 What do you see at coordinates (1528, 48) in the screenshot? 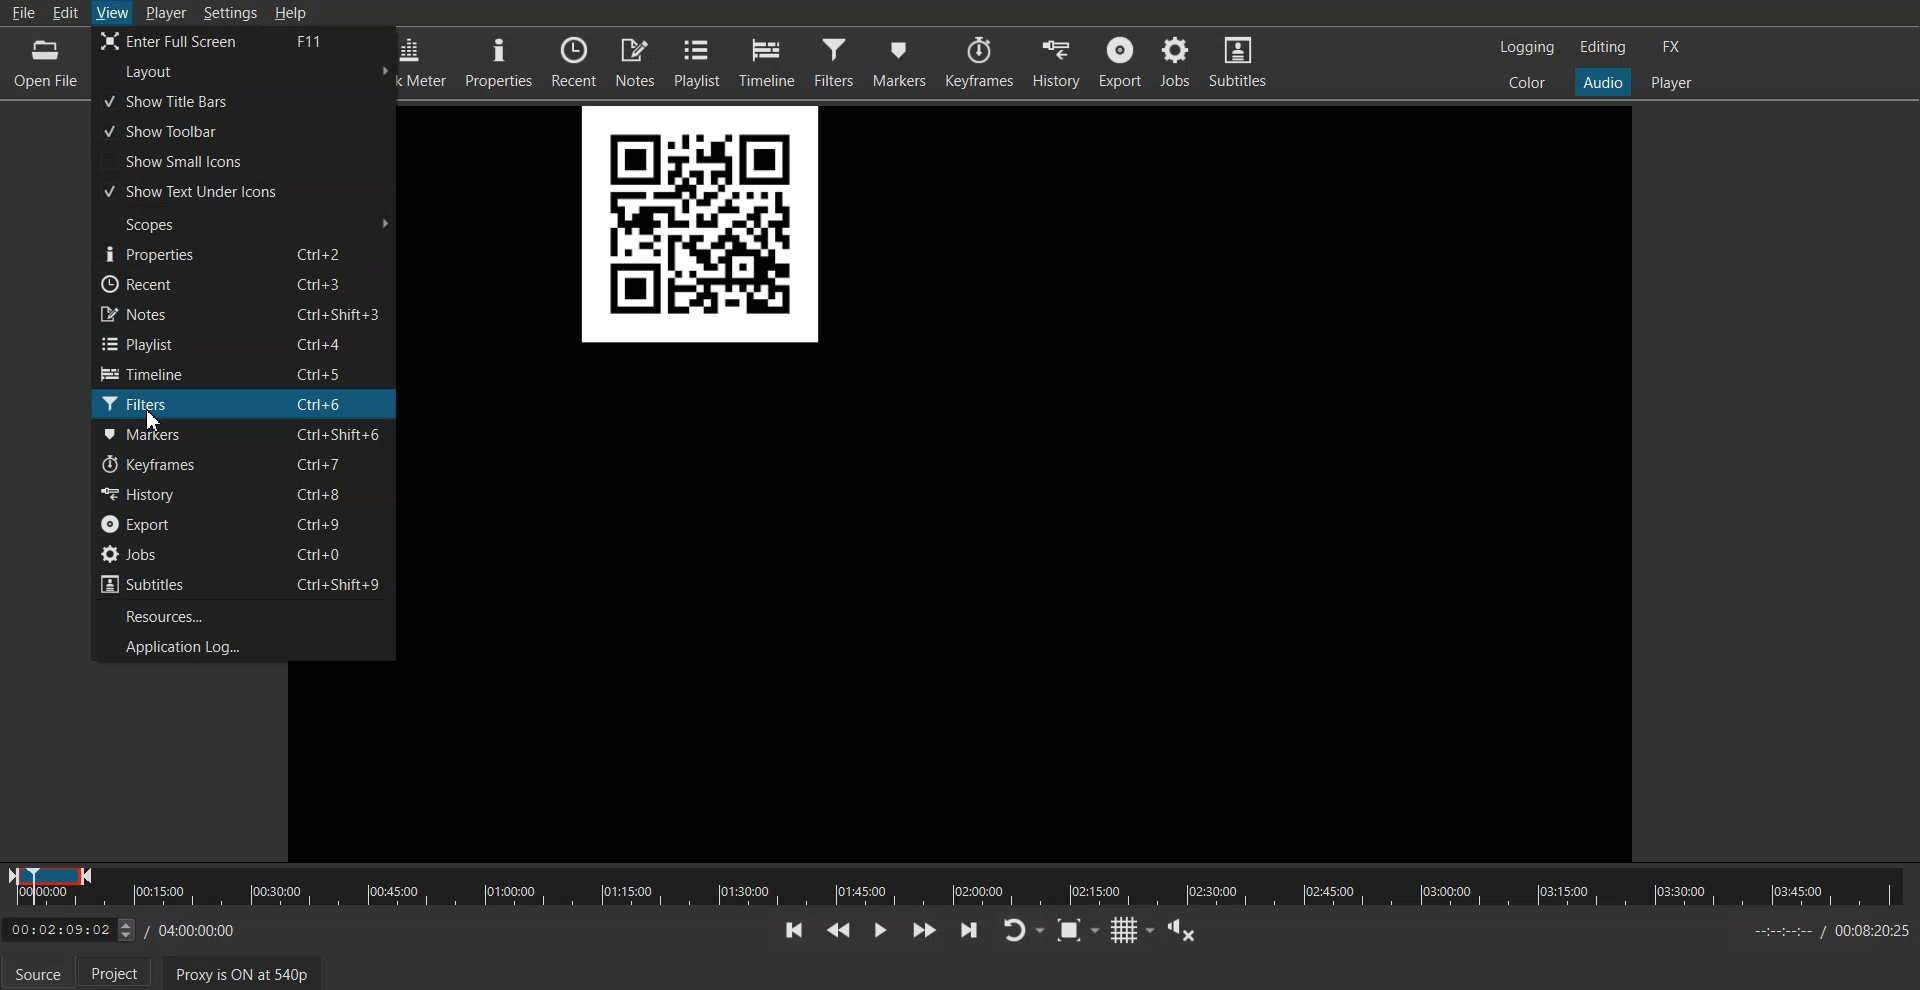
I see `Switch to the logging layout` at bounding box center [1528, 48].